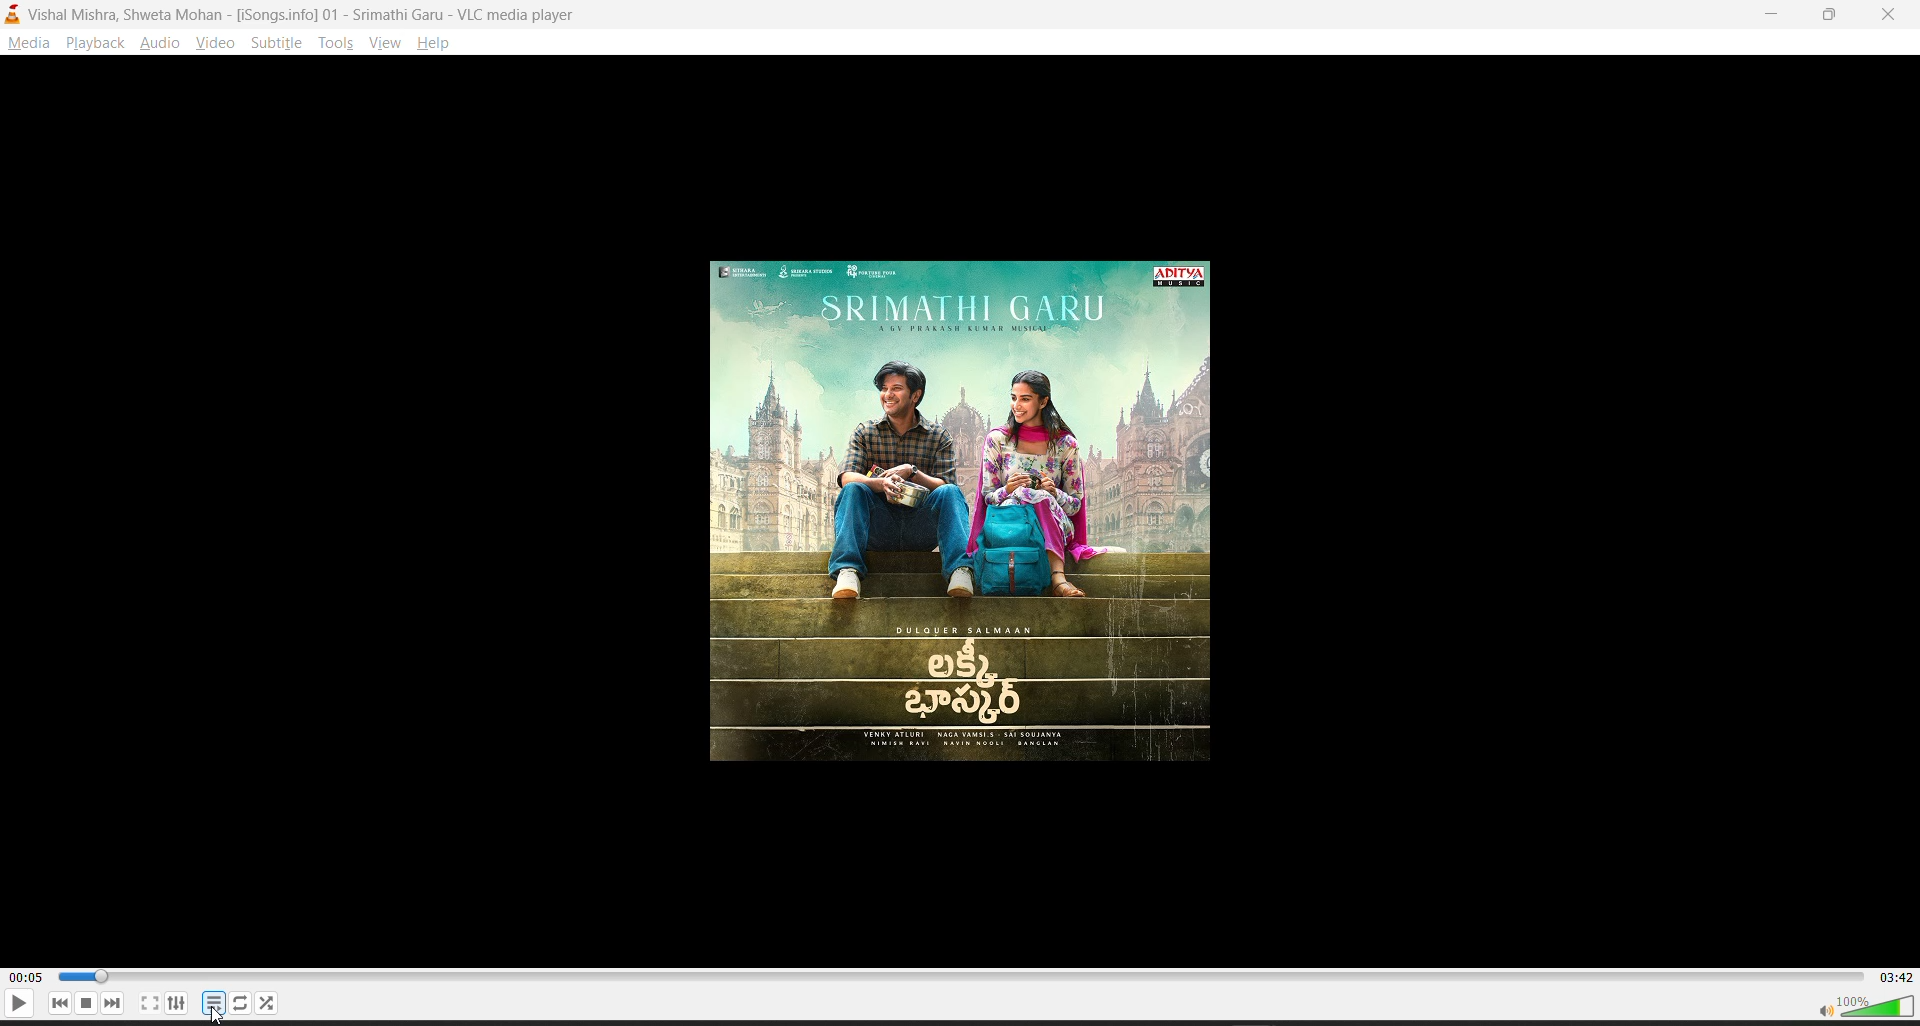 The height and width of the screenshot is (1026, 1920). I want to click on previous, so click(60, 1003).